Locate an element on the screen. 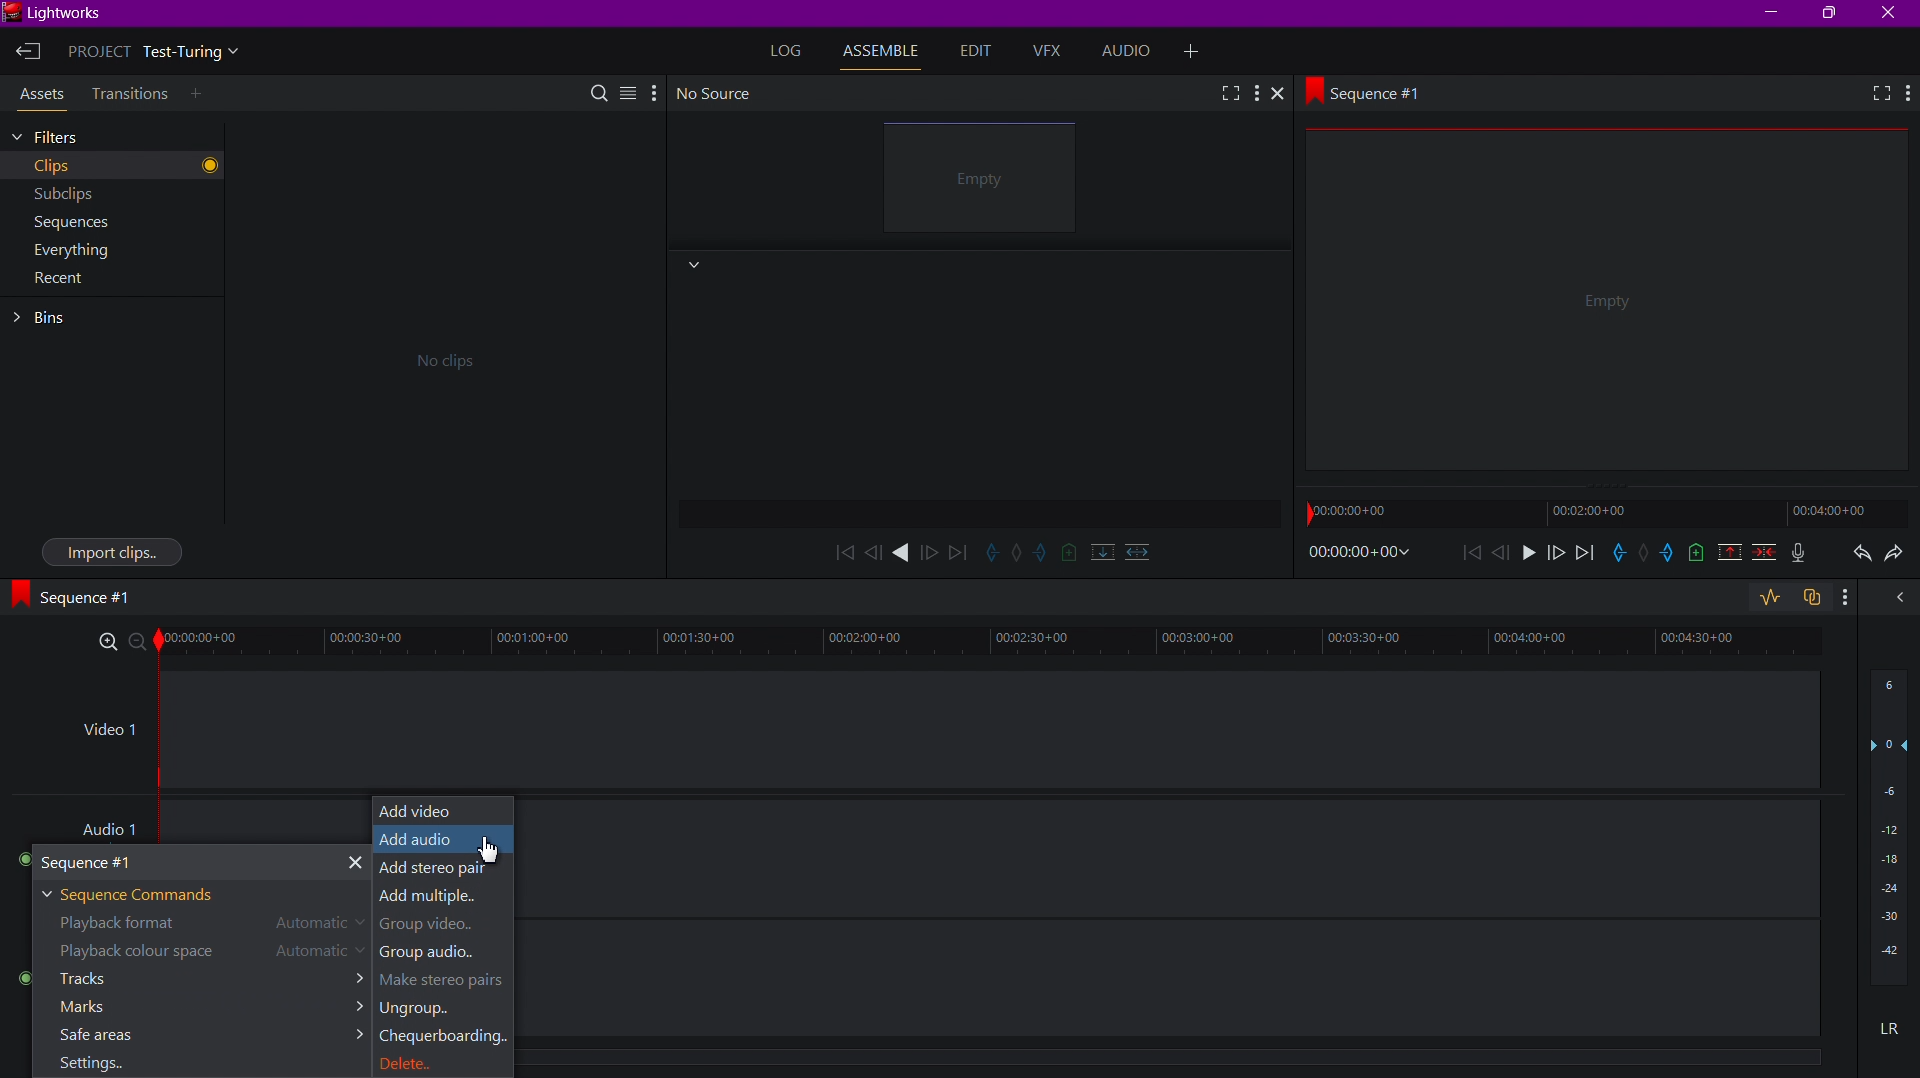 The image size is (1920, 1078). beginning is located at coordinates (1471, 554).